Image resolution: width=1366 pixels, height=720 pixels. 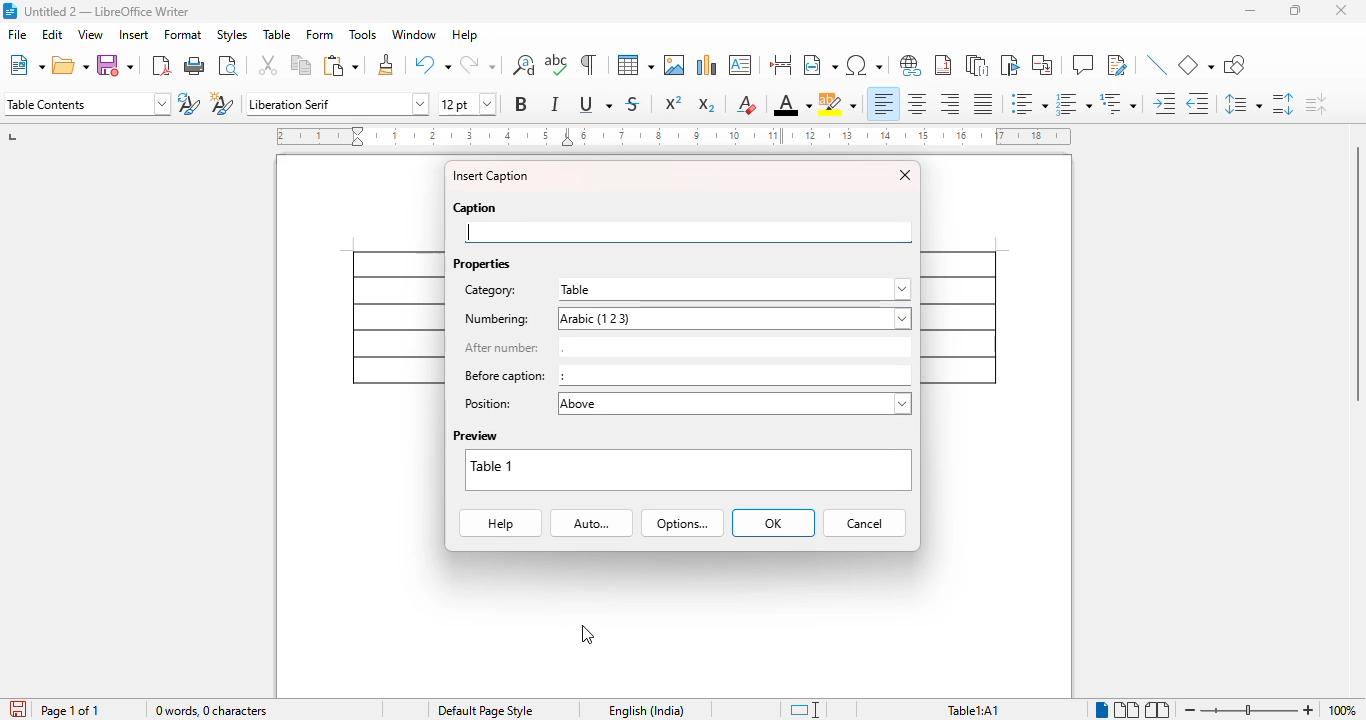 I want to click on properties, so click(x=482, y=264).